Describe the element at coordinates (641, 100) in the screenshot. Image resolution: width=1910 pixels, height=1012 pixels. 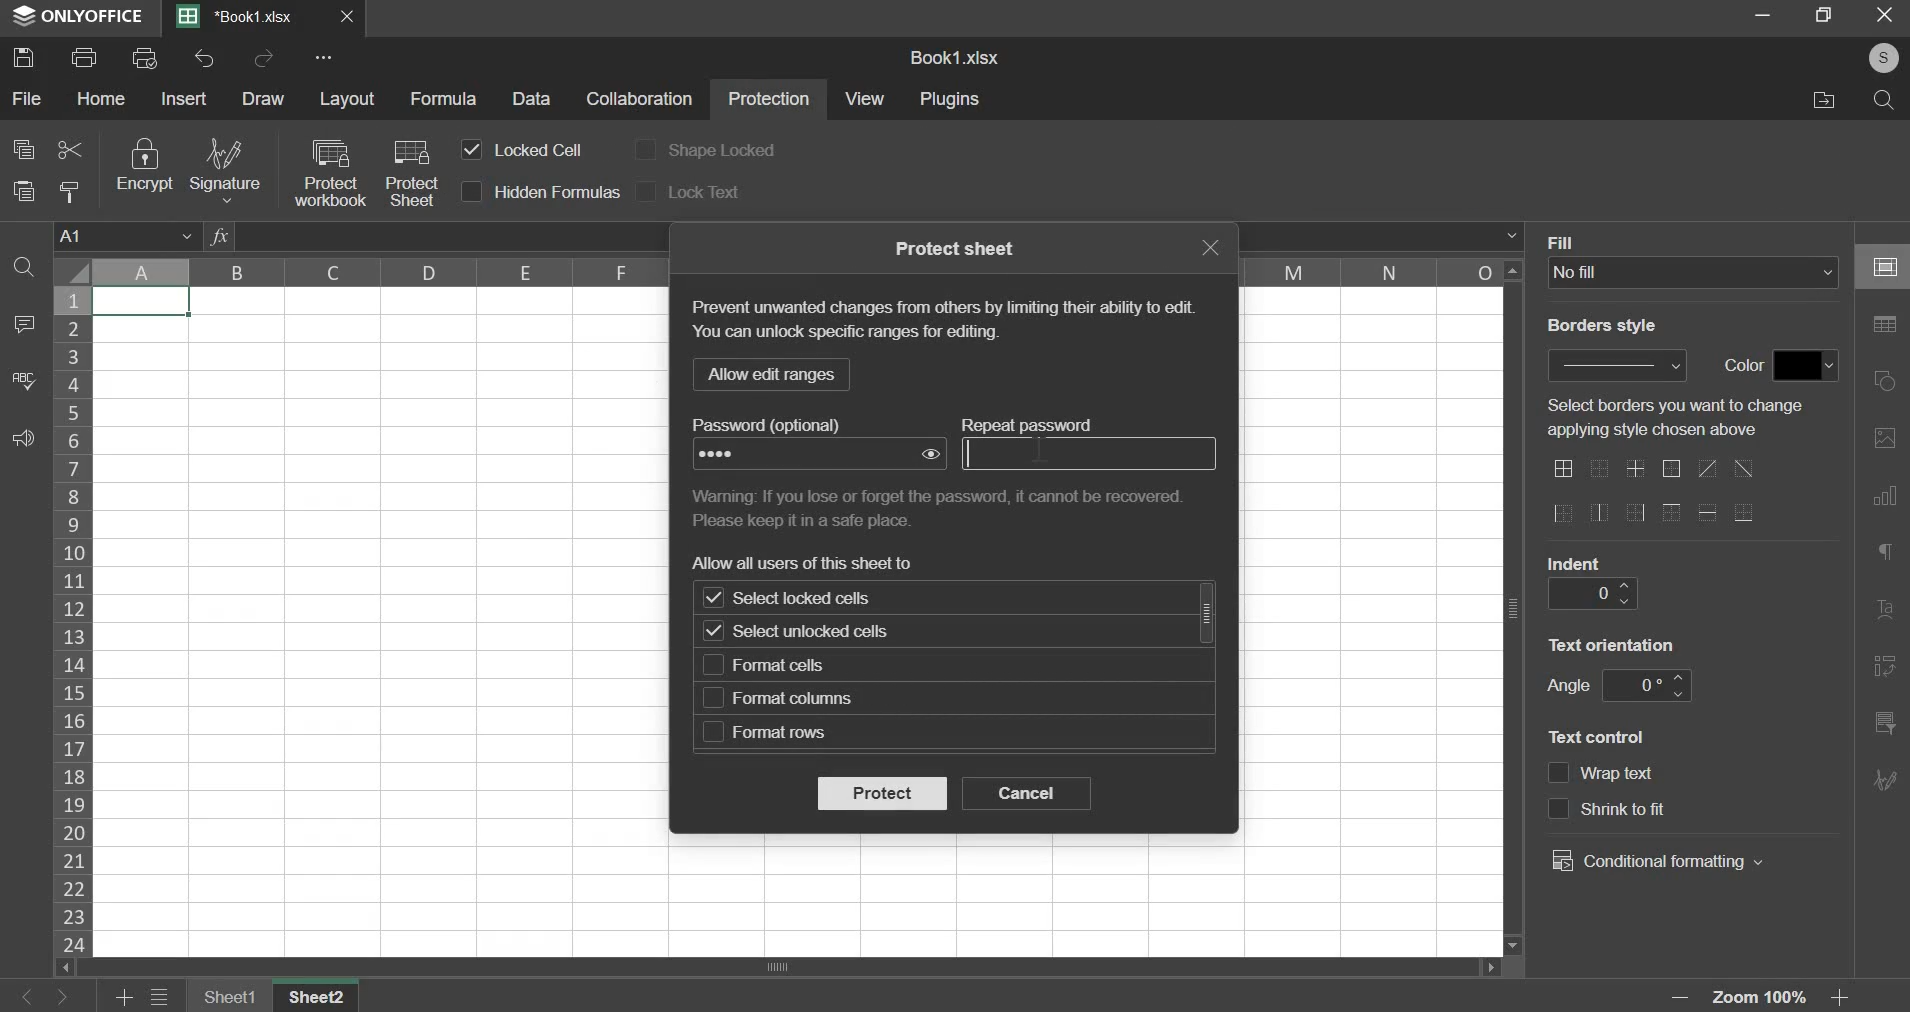
I see `collaboration` at that location.